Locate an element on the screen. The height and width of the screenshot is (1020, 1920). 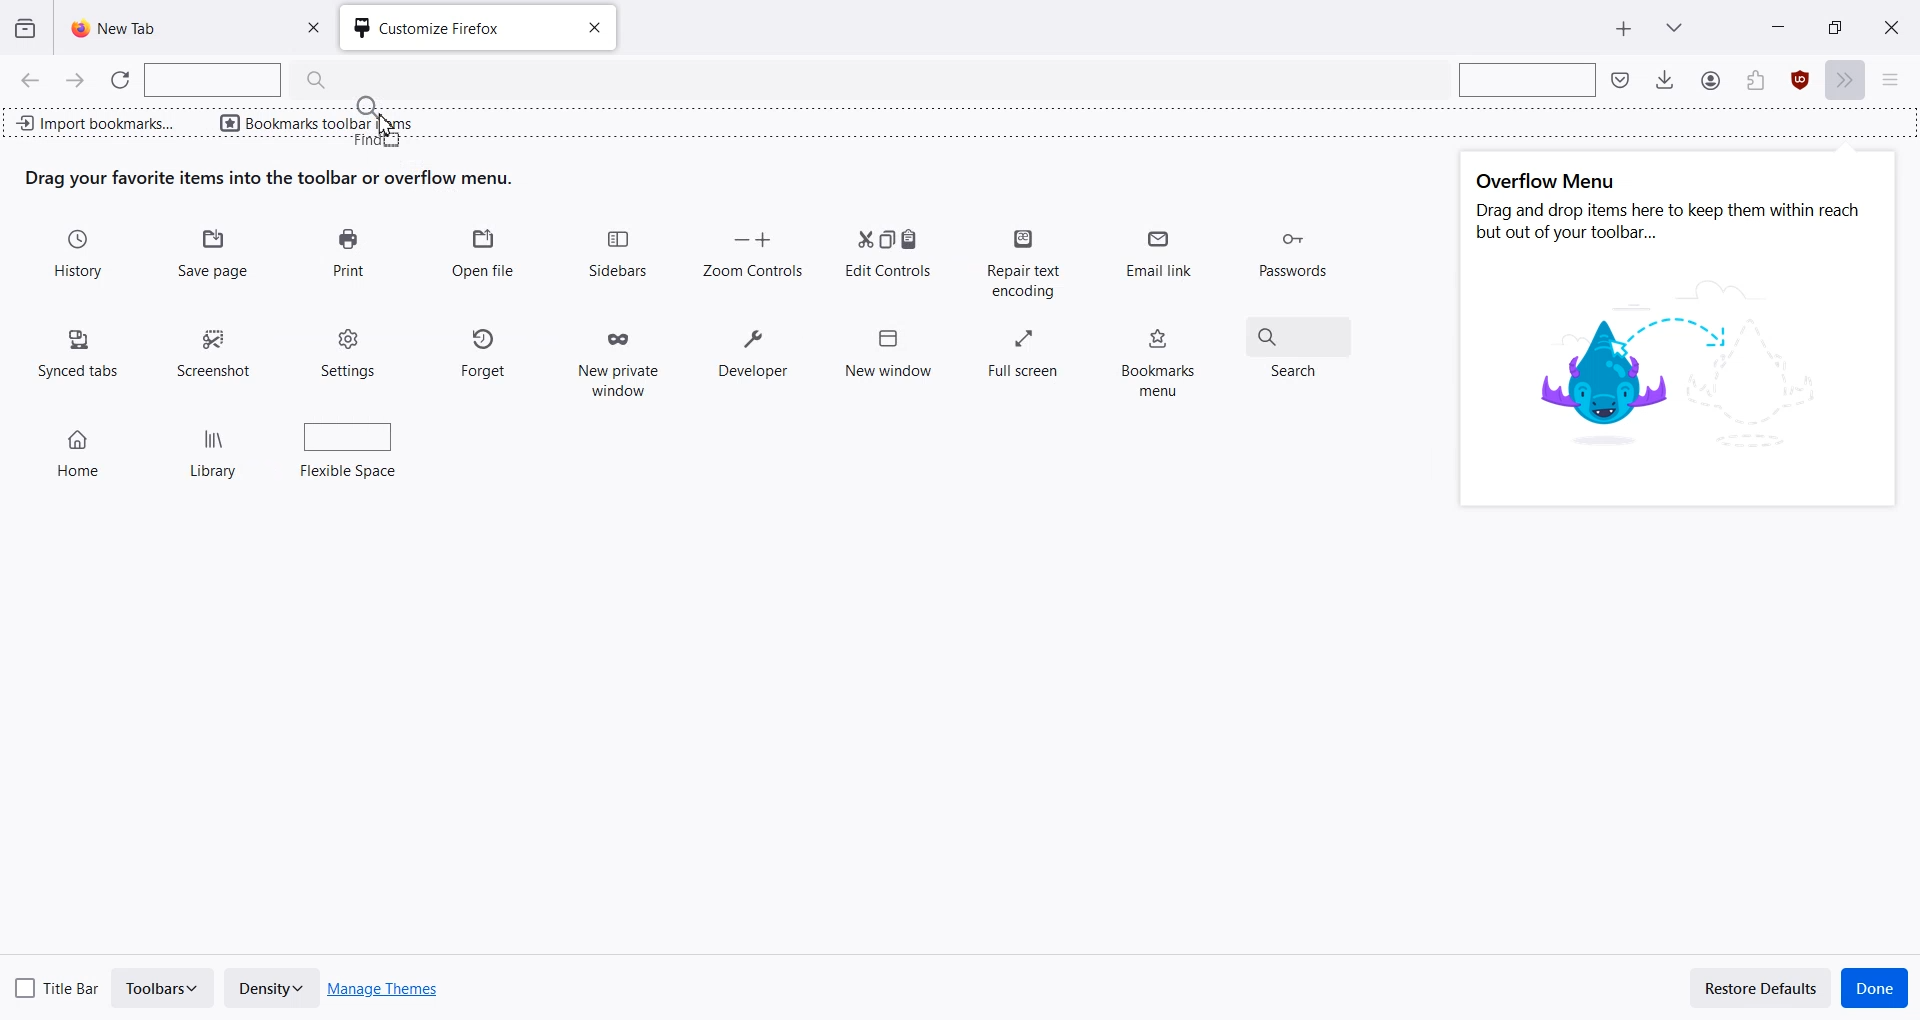
Downloads is located at coordinates (1665, 79).